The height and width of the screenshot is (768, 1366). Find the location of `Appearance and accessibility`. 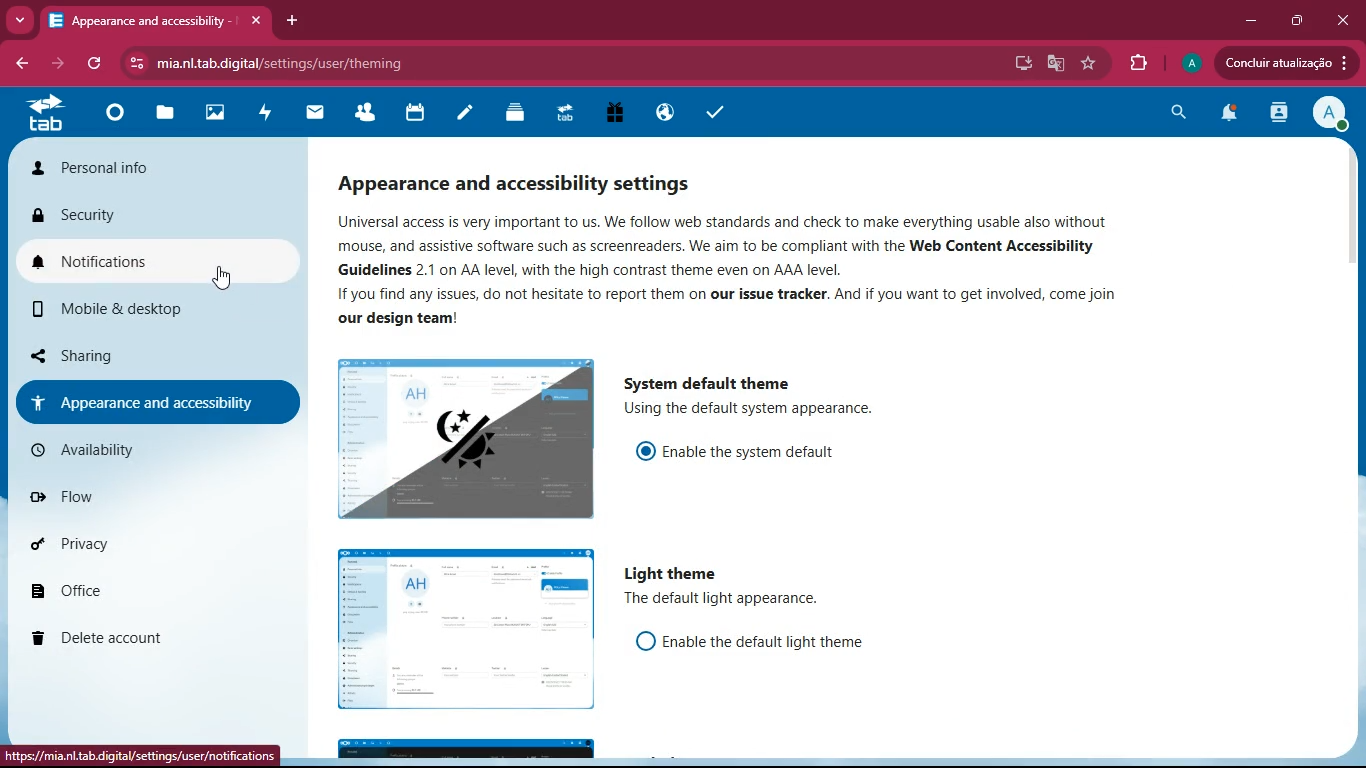

Appearance and accessibility is located at coordinates (156, 19).